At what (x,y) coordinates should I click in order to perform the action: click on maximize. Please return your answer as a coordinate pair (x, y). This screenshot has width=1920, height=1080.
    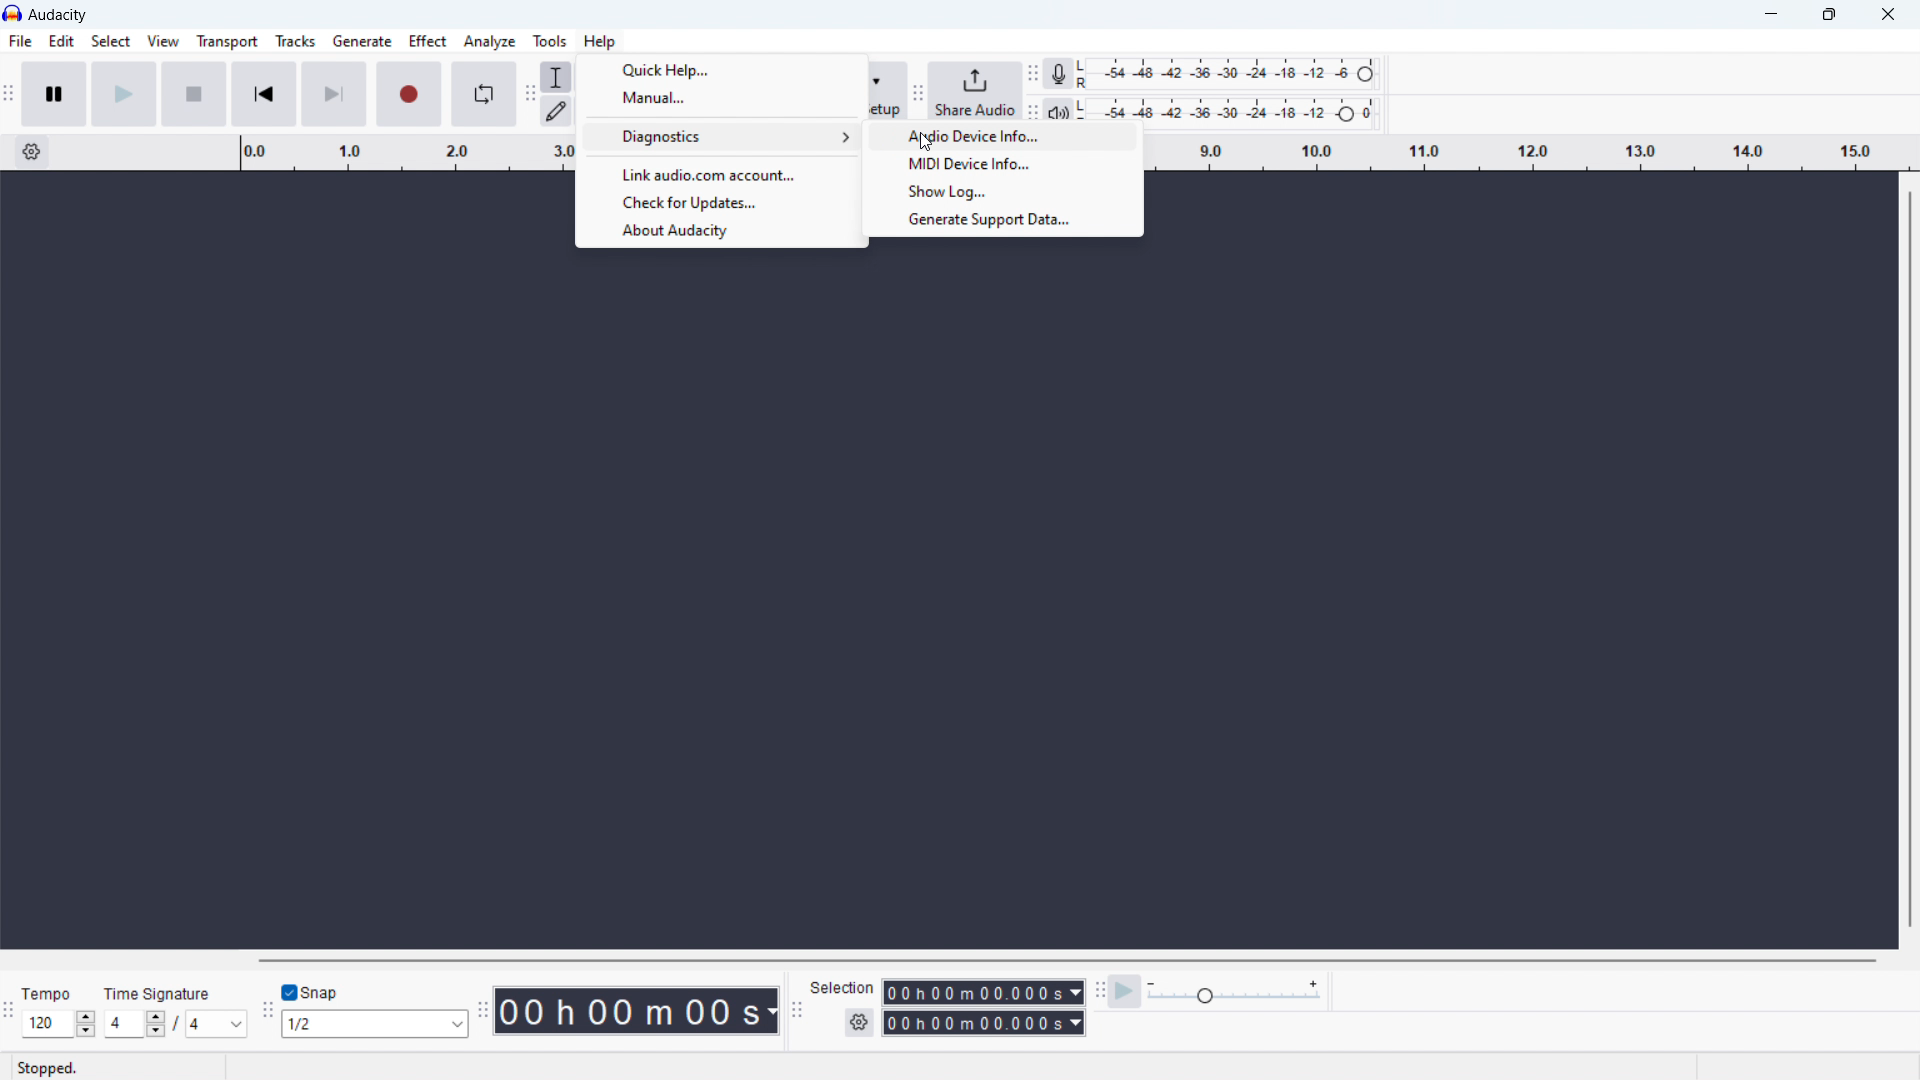
    Looking at the image, I should click on (1827, 15).